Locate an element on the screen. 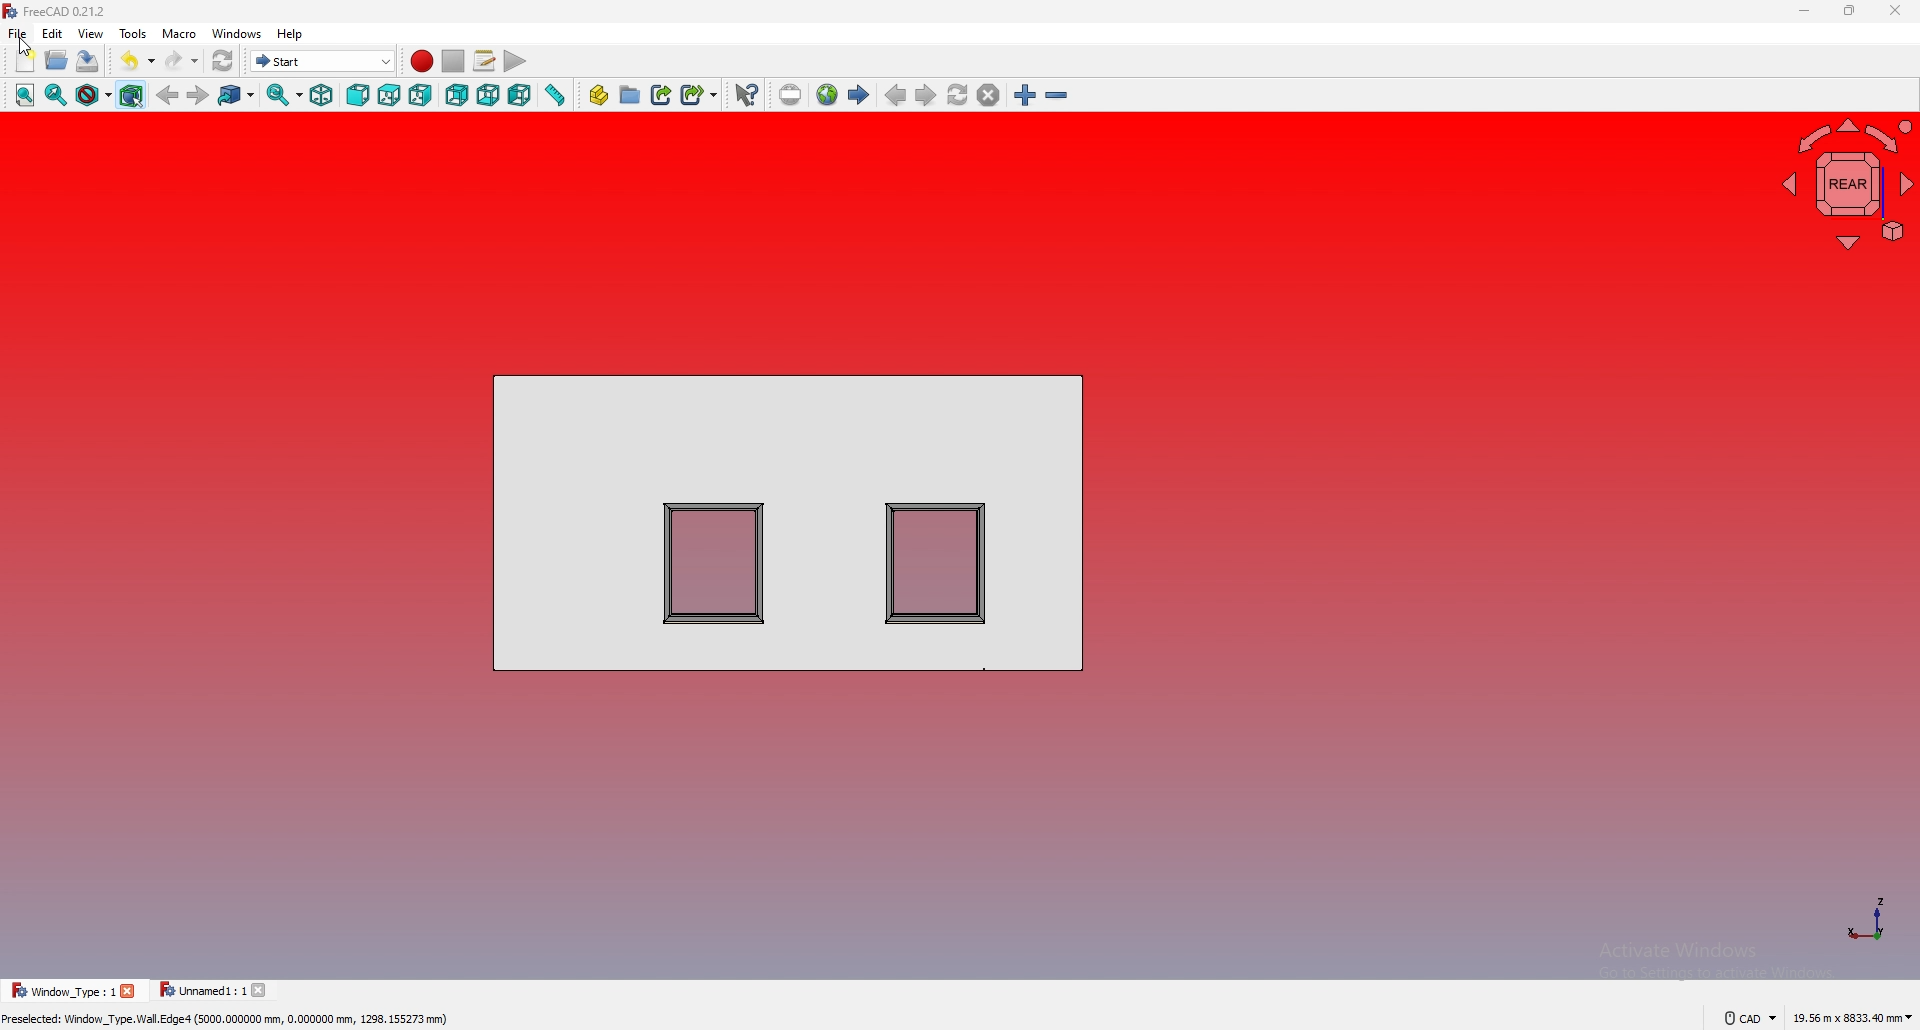 The width and height of the screenshot is (1920, 1030). fit selection is located at coordinates (57, 94).